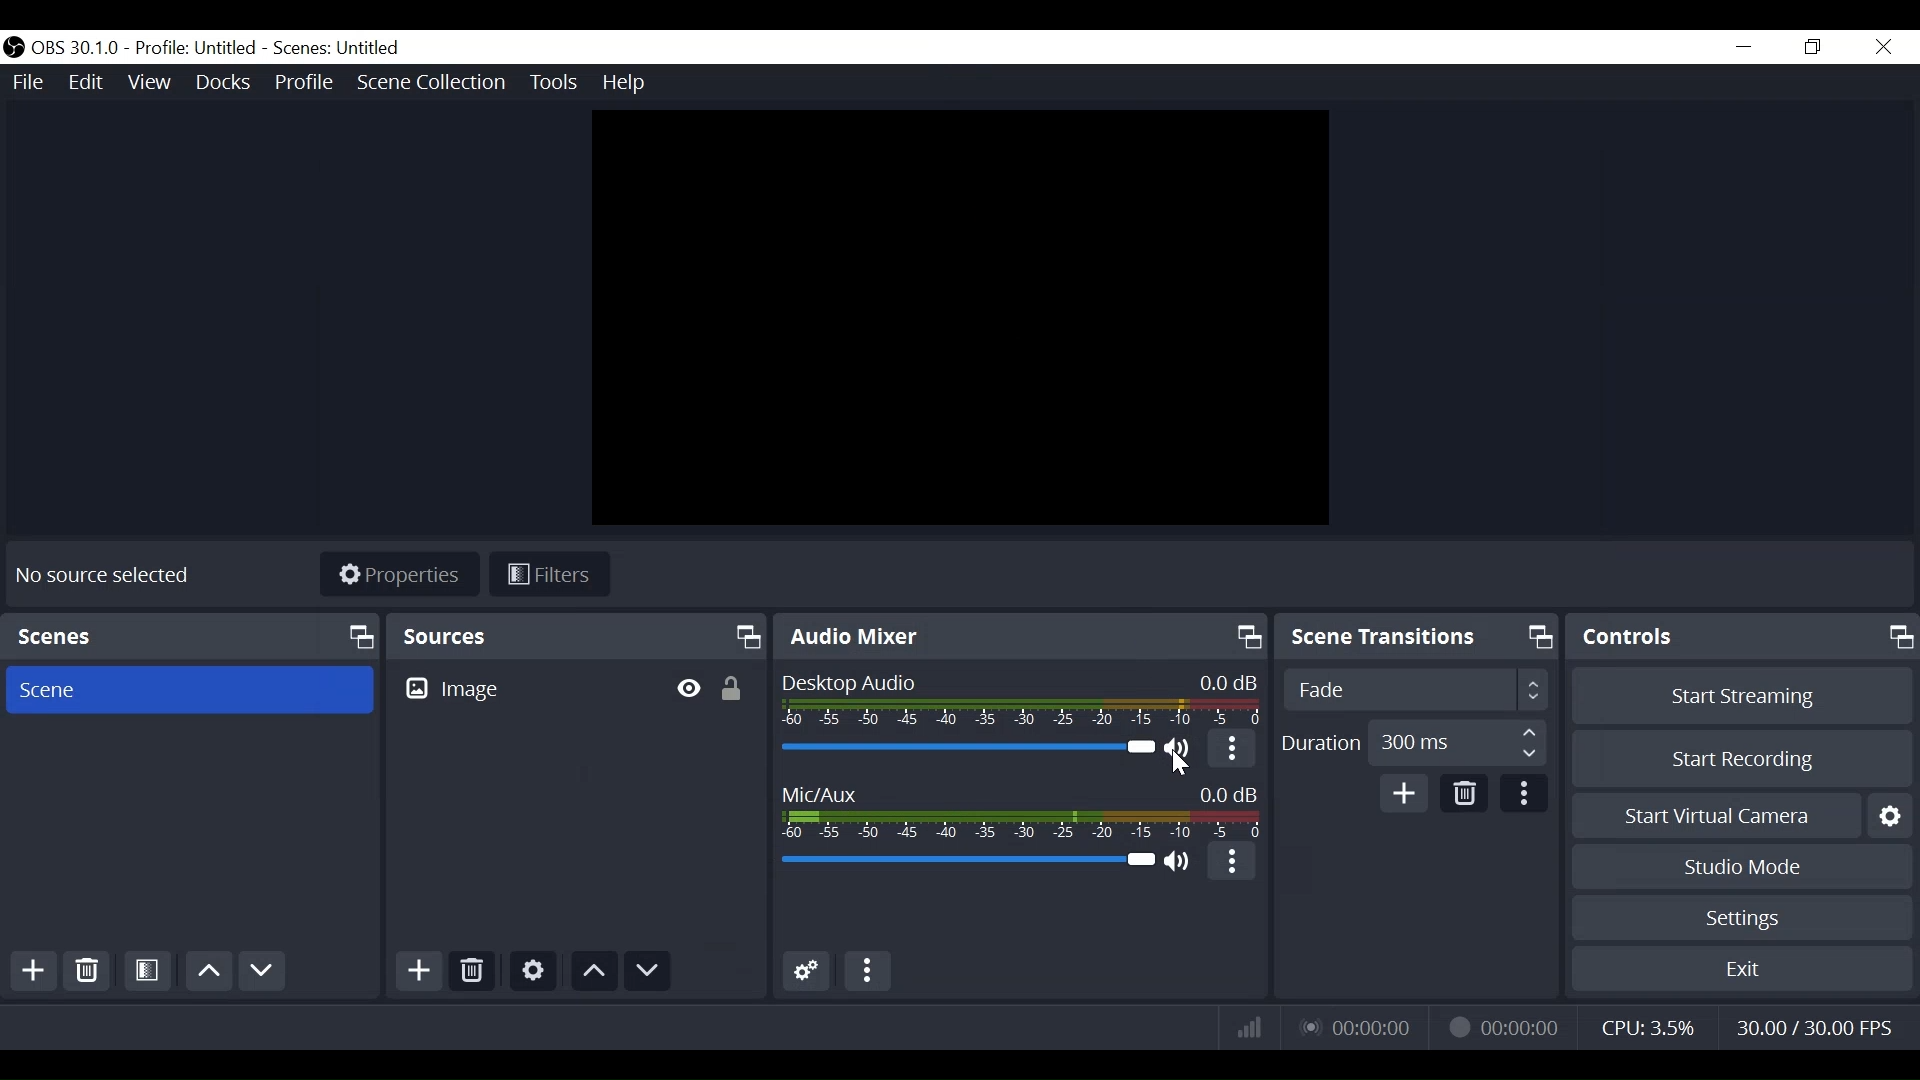 The height and width of the screenshot is (1080, 1920). I want to click on View, so click(153, 84).